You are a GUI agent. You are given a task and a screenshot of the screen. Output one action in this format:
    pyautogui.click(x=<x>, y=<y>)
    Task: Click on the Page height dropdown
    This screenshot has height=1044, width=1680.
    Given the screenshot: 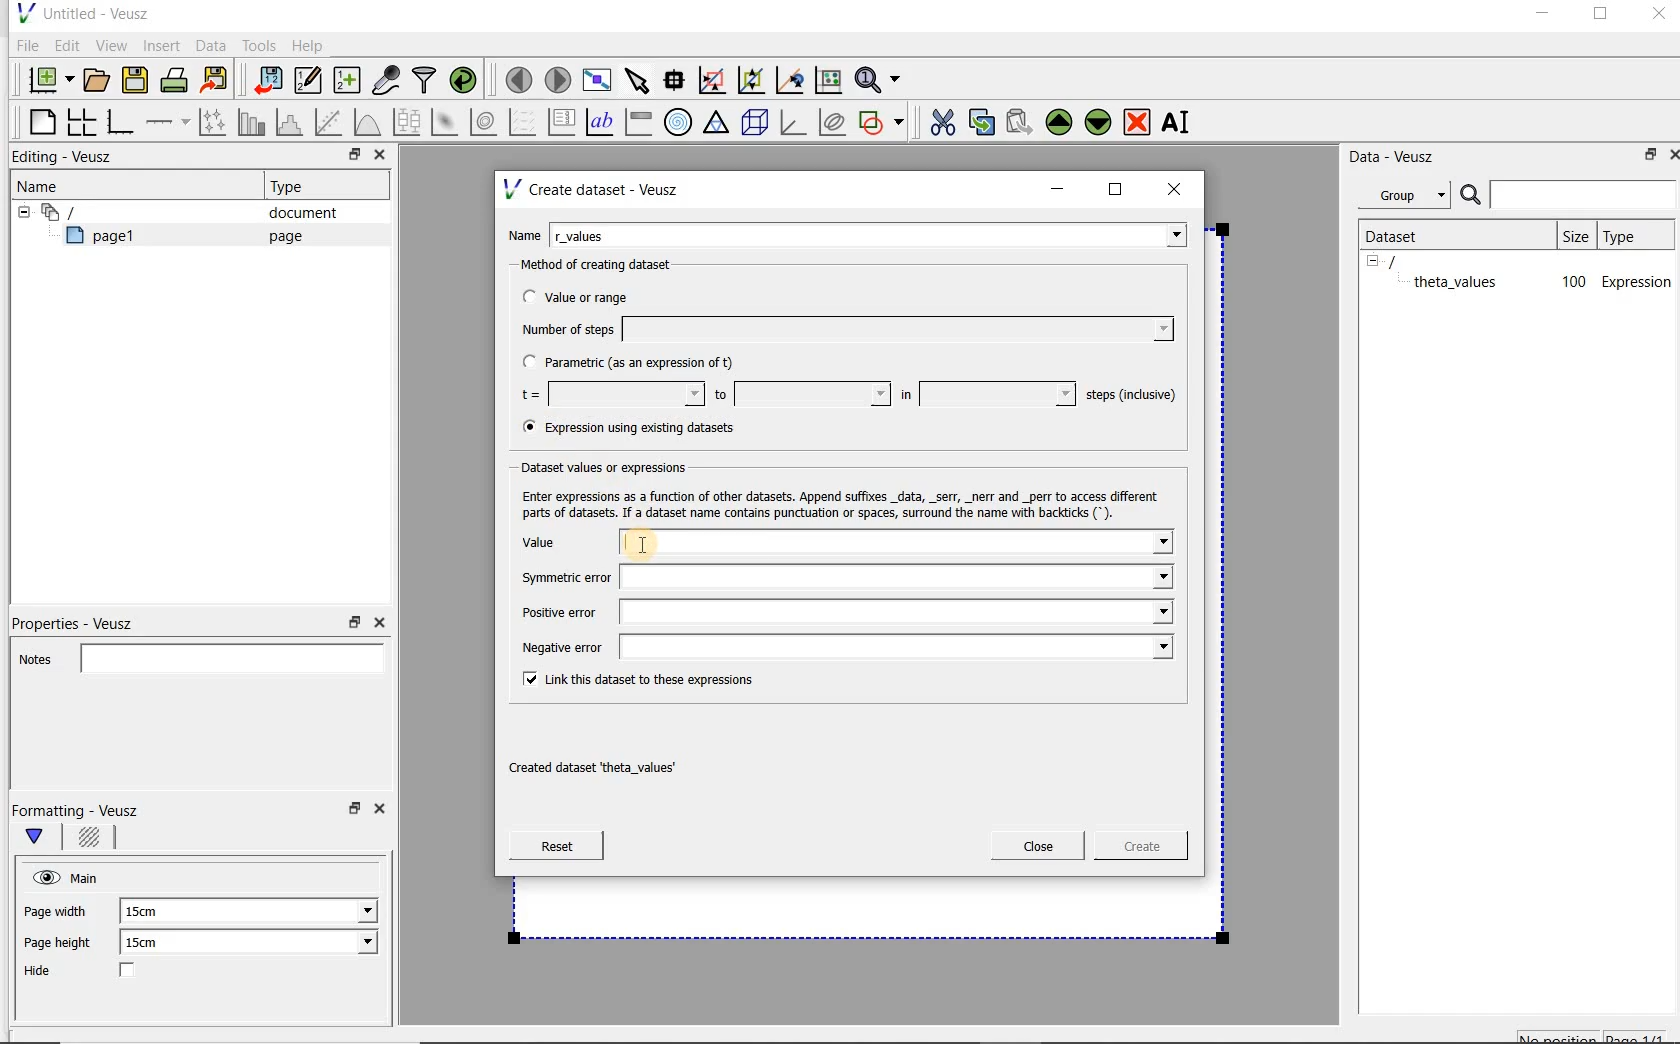 What is the action you would take?
    pyautogui.click(x=354, y=944)
    